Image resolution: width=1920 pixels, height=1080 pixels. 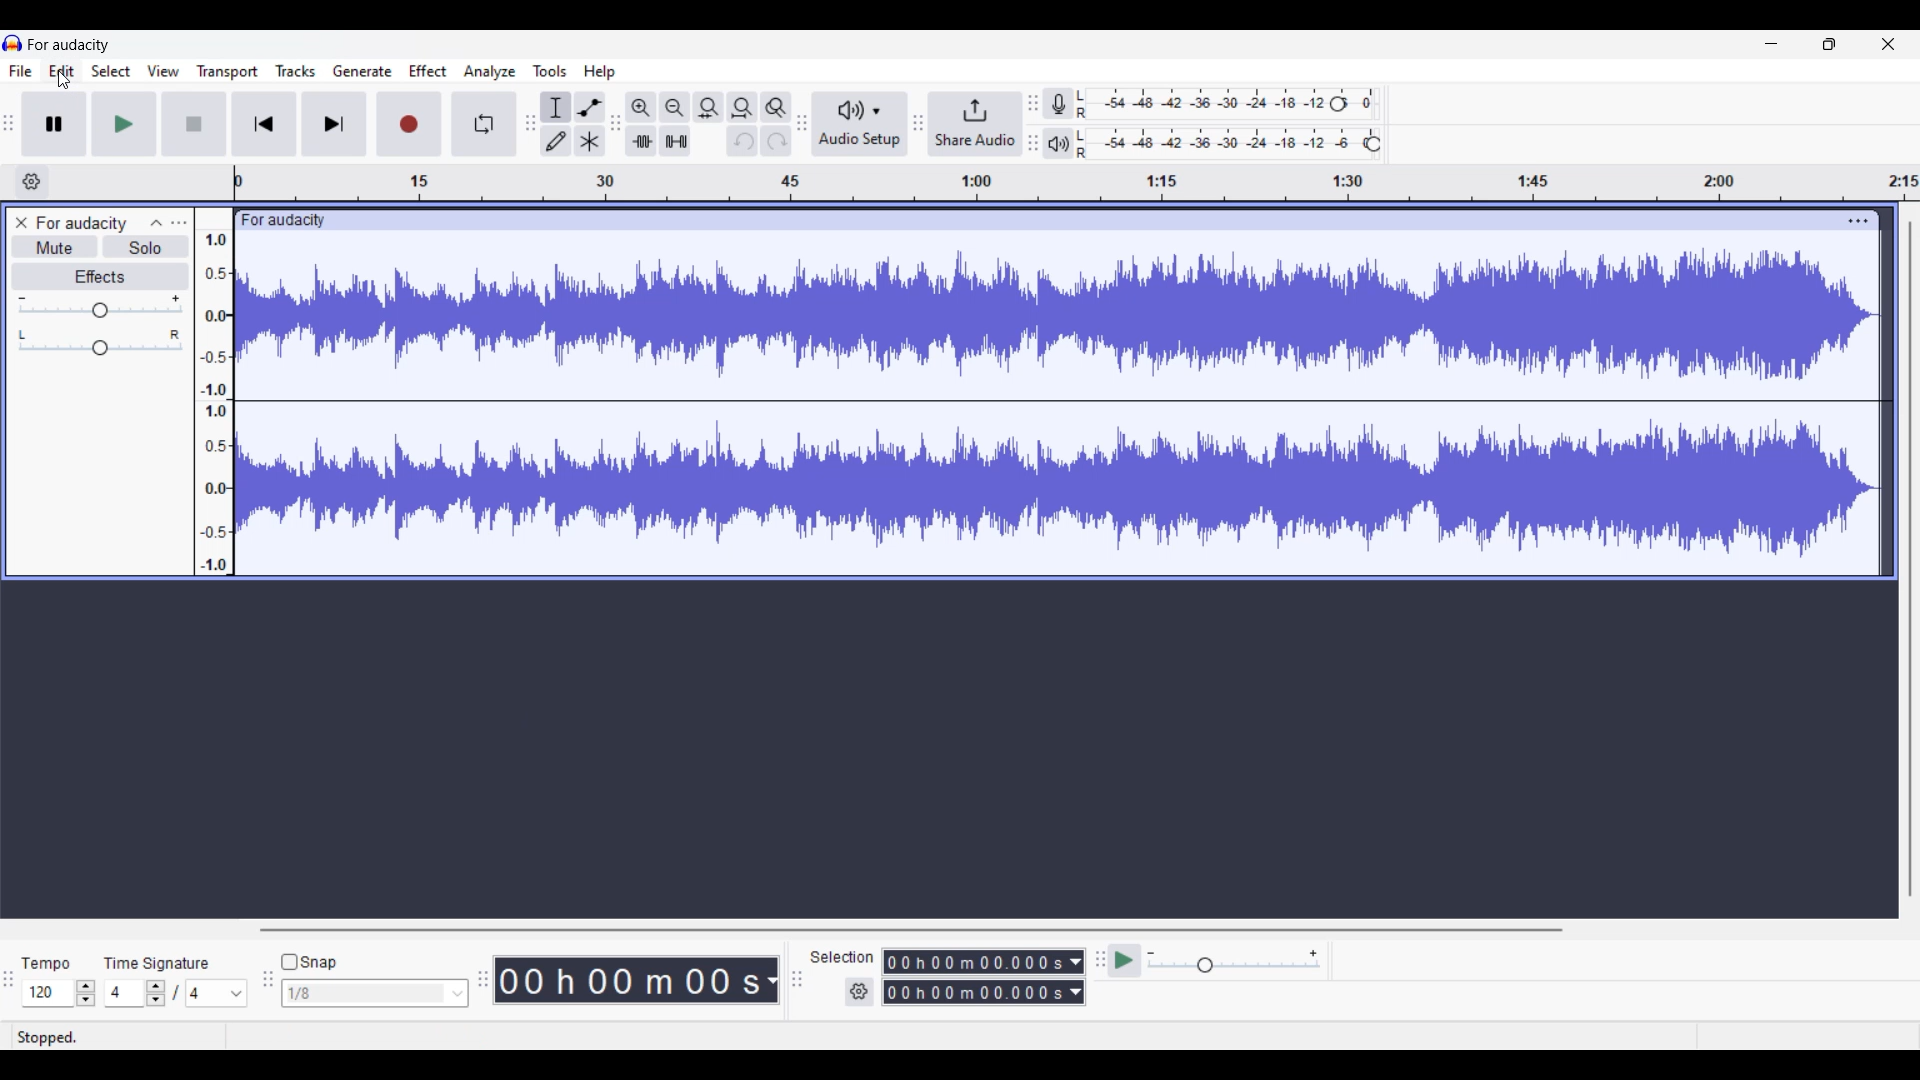 What do you see at coordinates (1858, 221) in the screenshot?
I see `Track settings` at bounding box center [1858, 221].